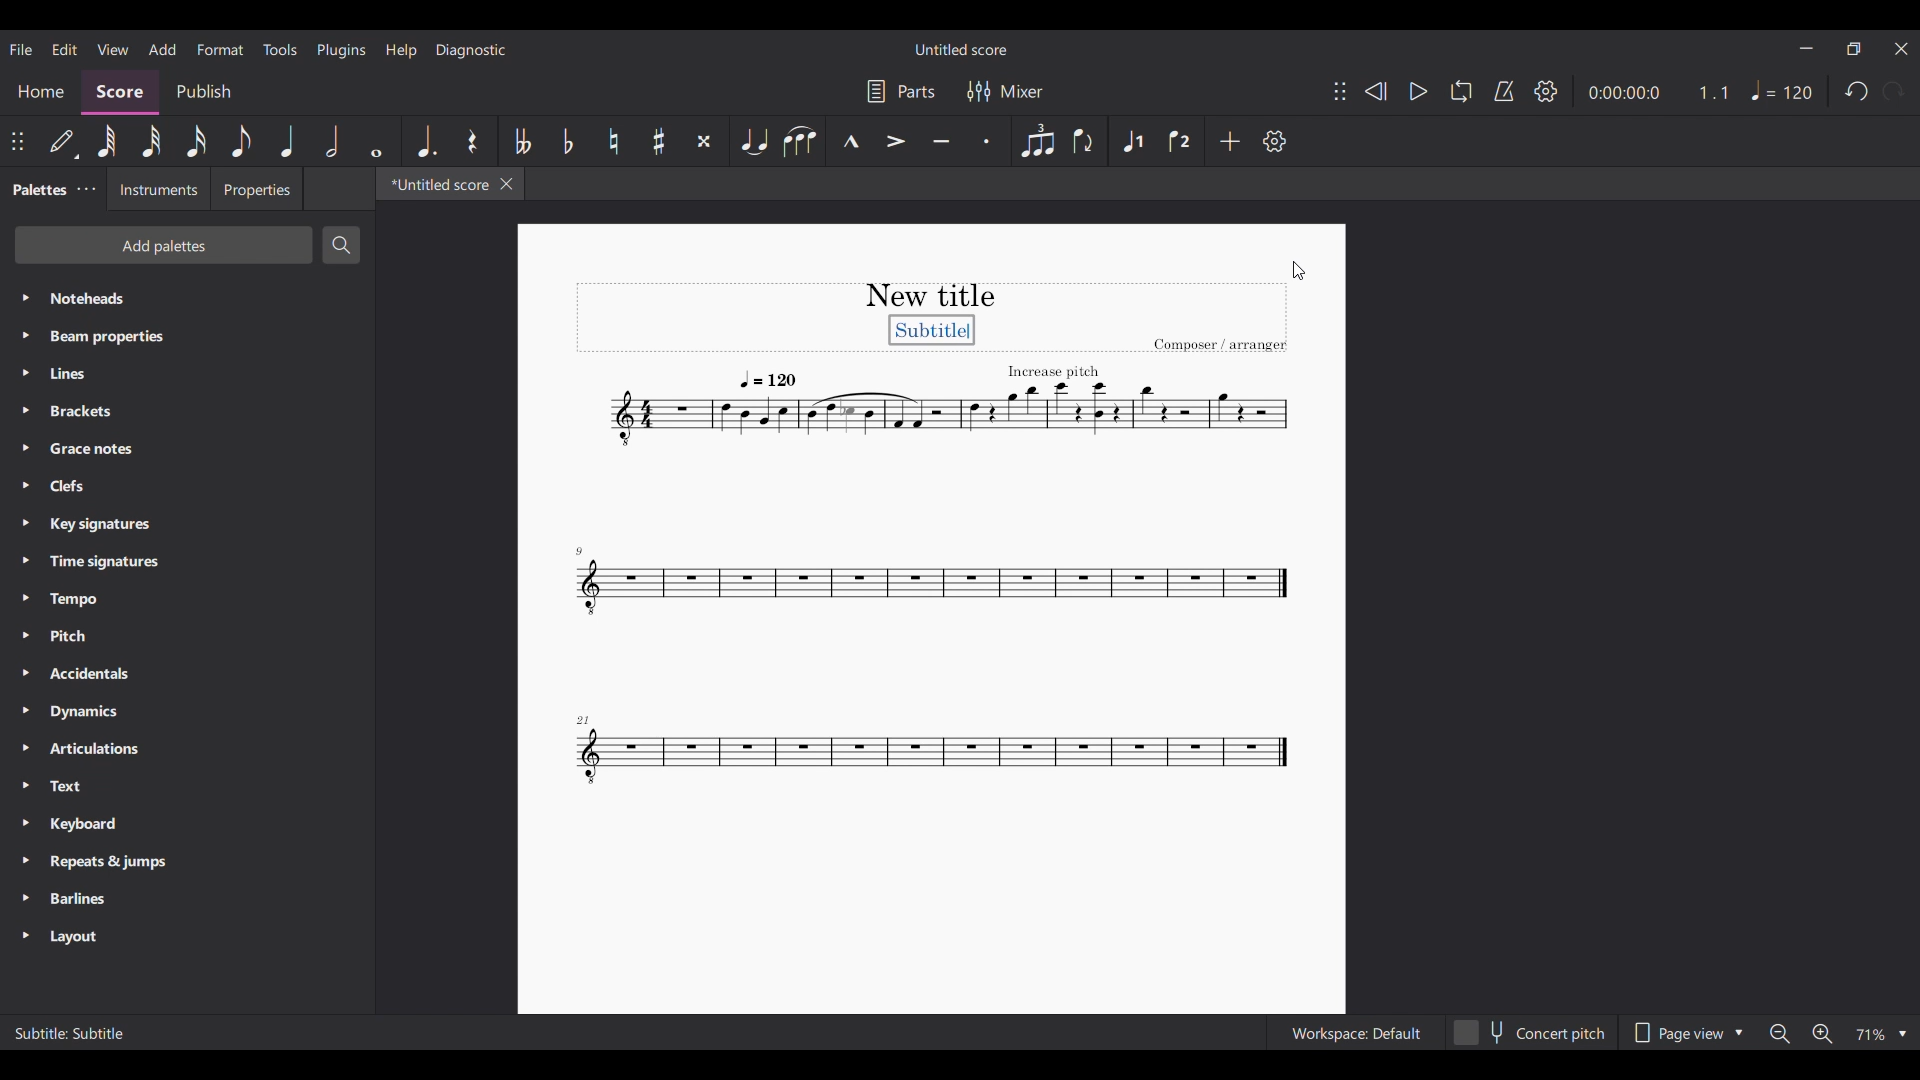 This screenshot has height=1080, width=1920. I want to click on Barlines, so click(187, 899).